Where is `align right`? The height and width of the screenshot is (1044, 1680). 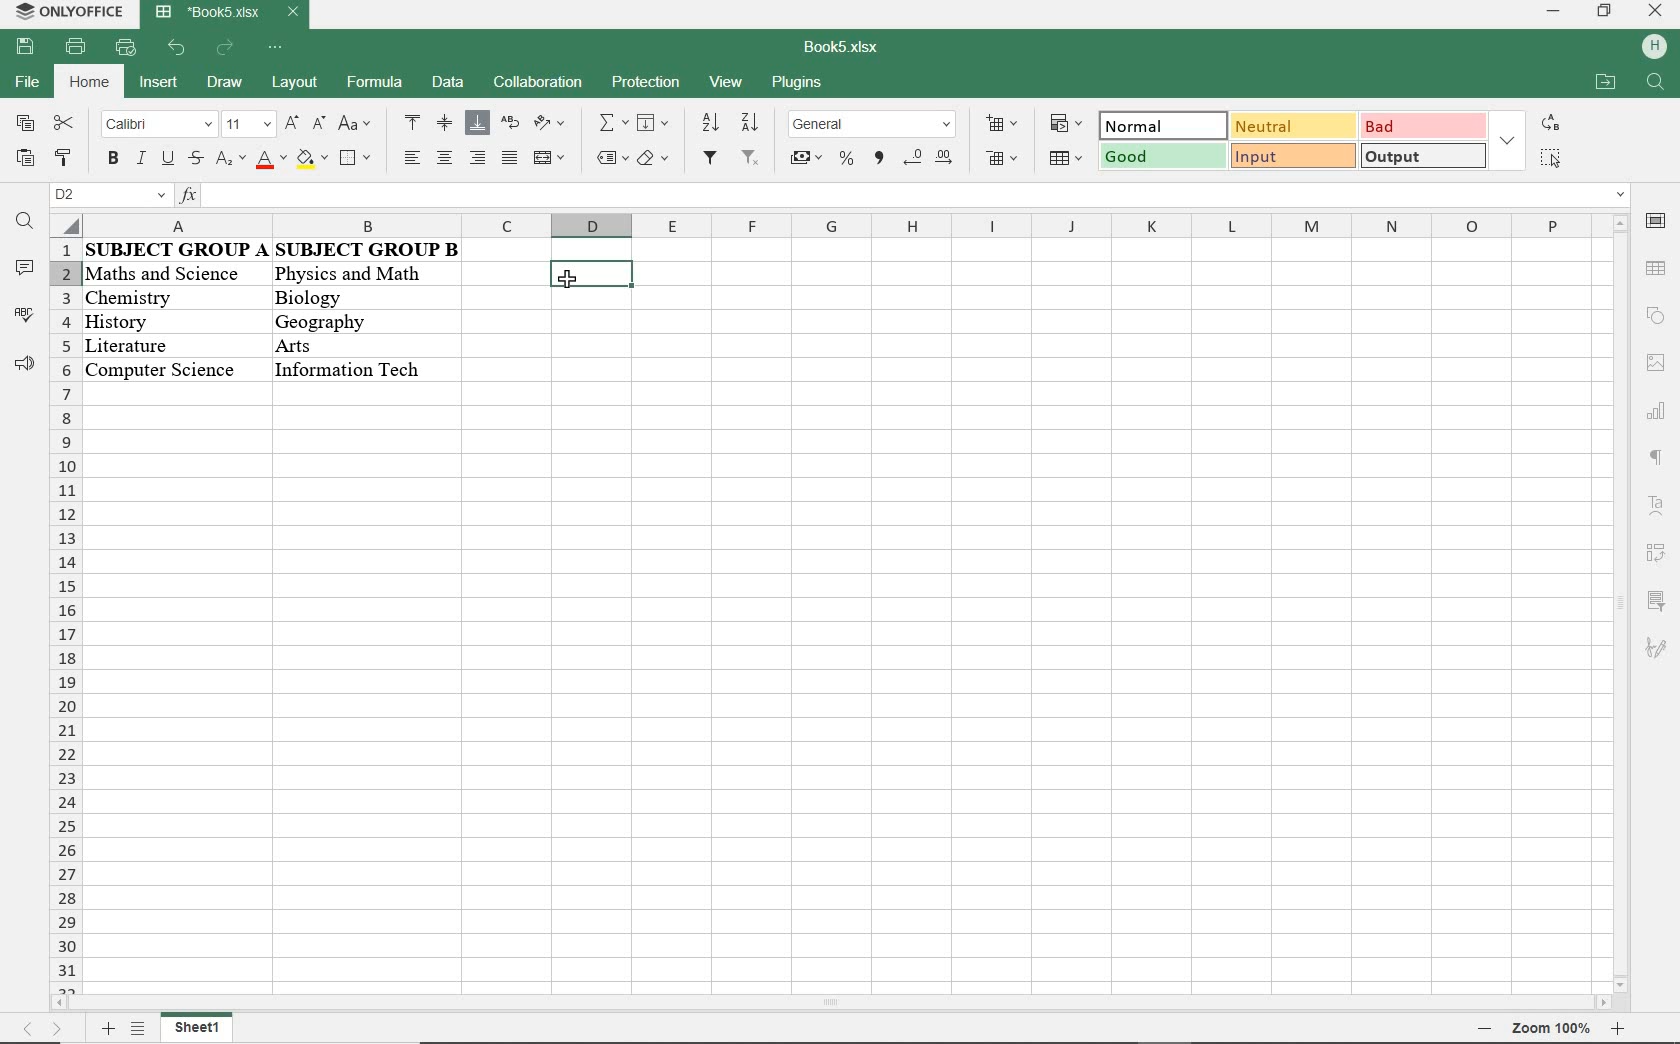
align right is located at coordinates (476, 158).